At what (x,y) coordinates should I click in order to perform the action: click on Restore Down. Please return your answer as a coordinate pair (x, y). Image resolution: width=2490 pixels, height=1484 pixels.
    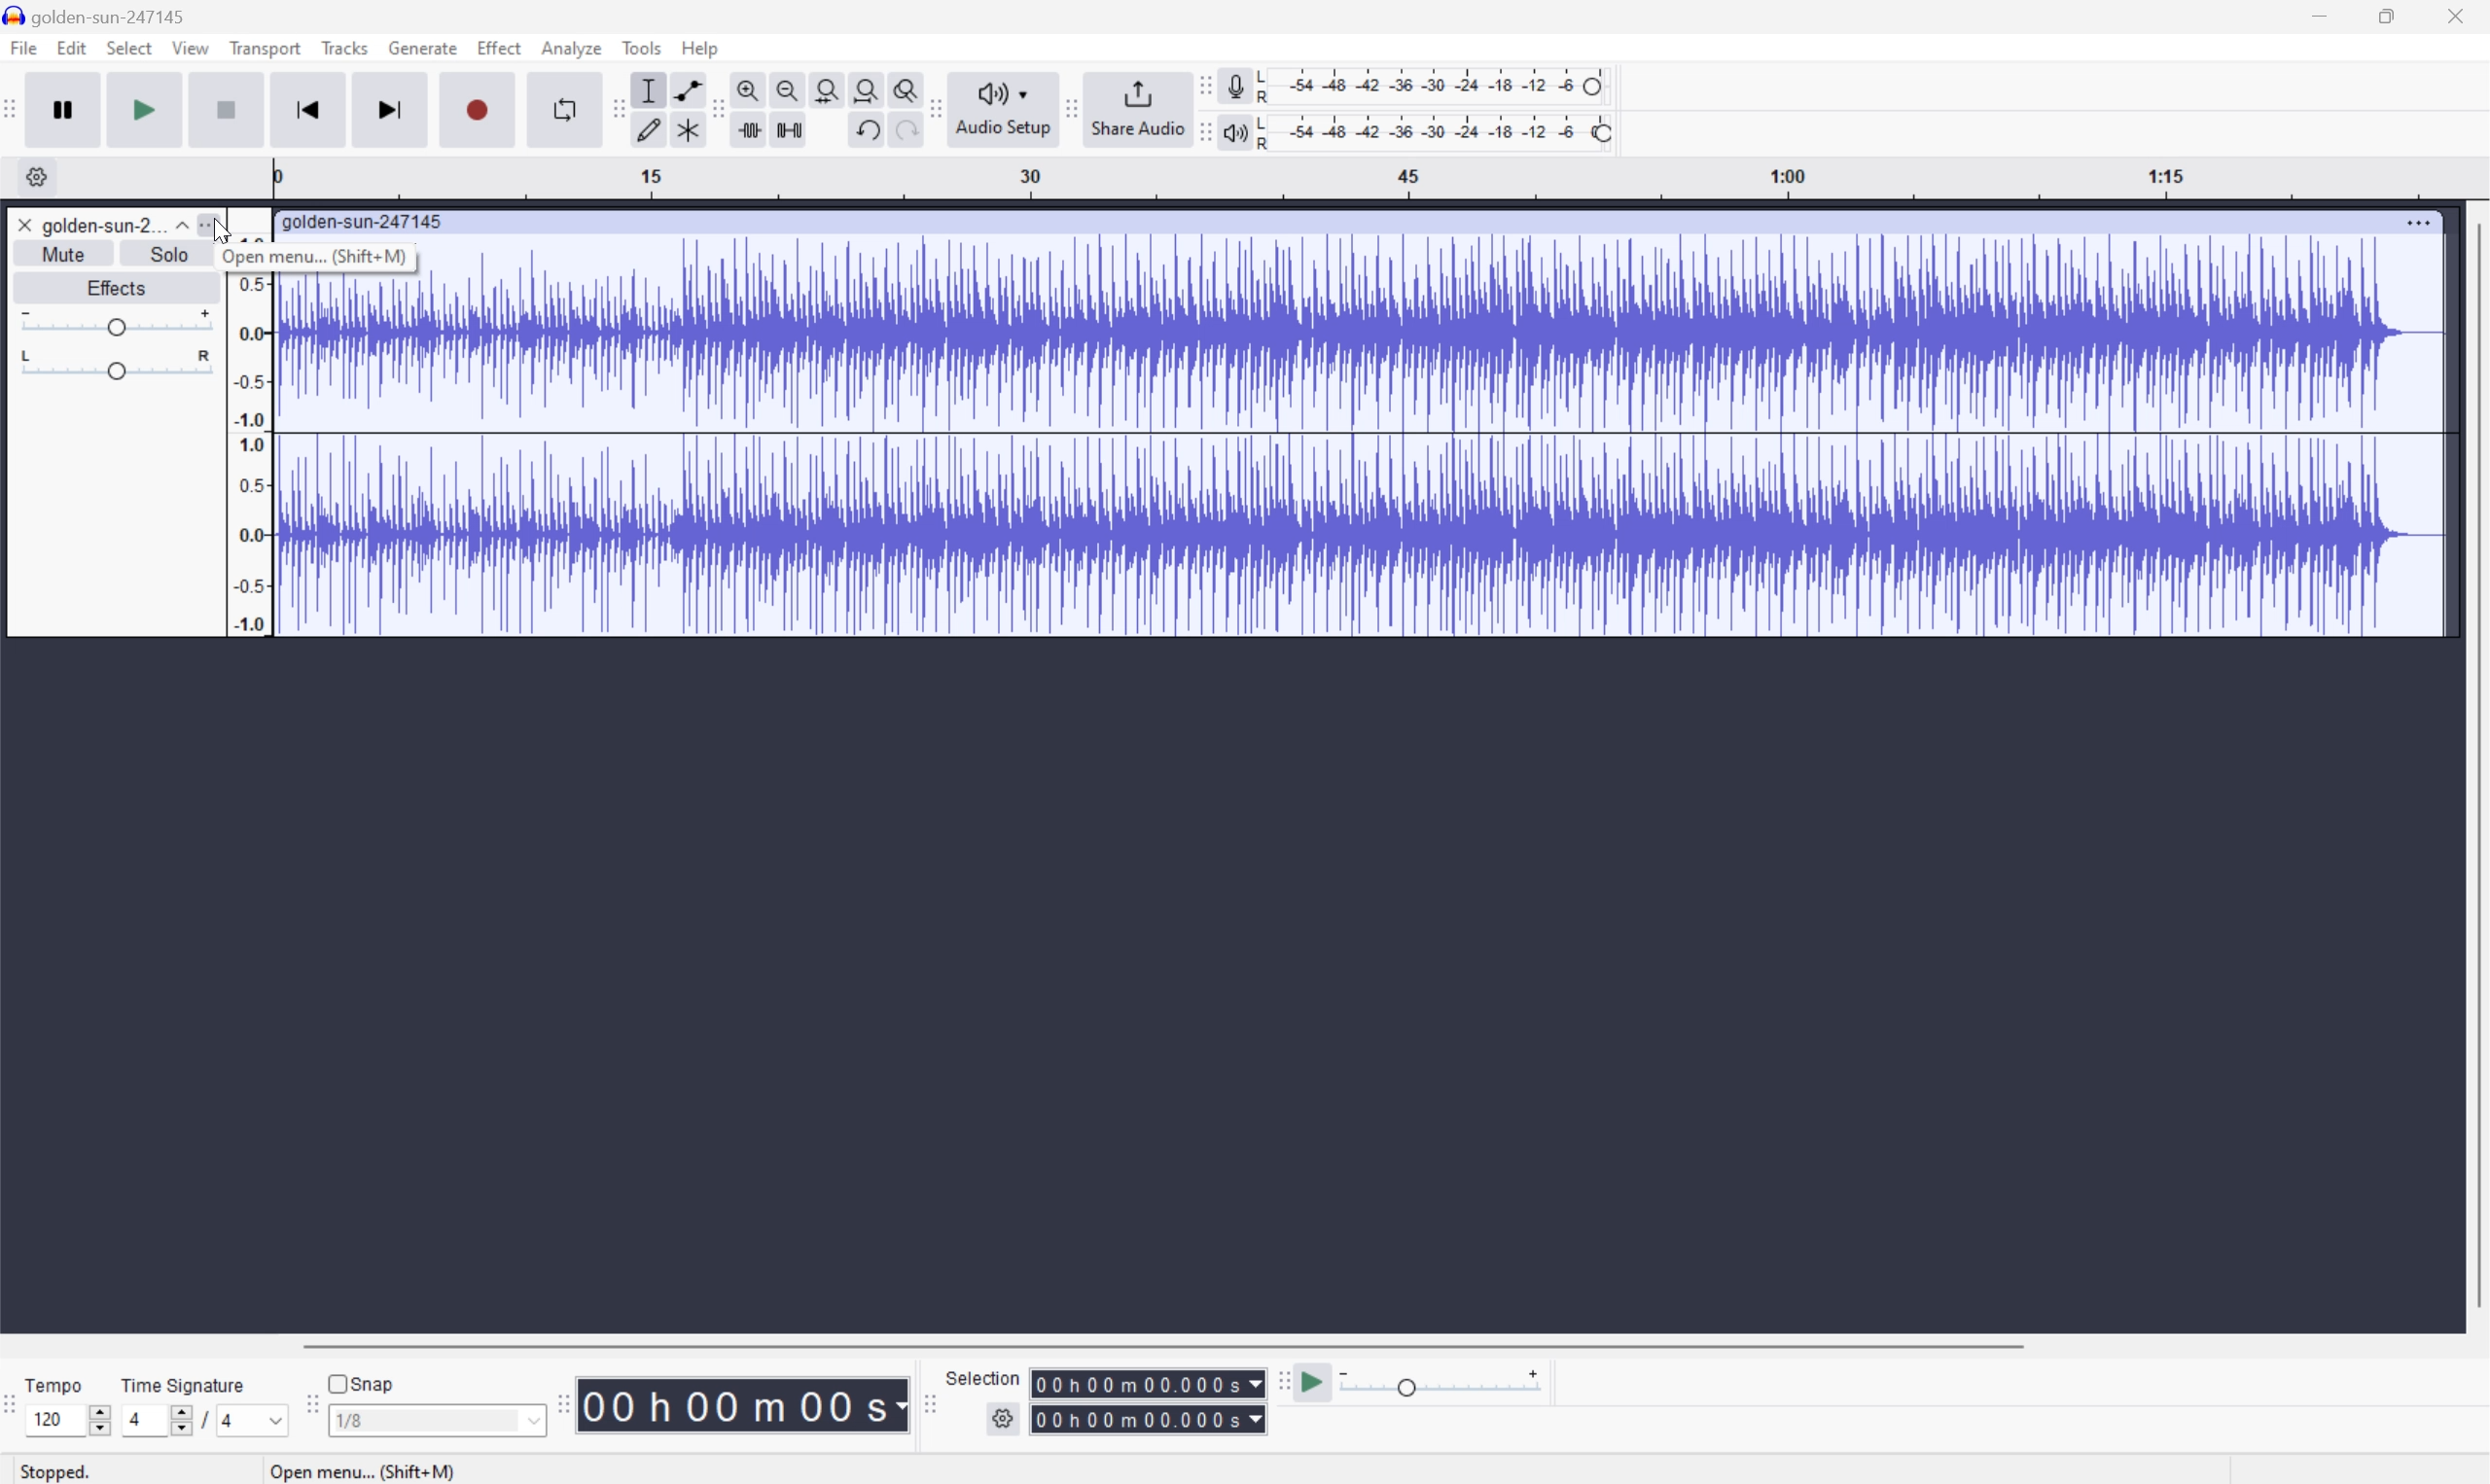
    Looking at the image, I should click on (2386, 15).